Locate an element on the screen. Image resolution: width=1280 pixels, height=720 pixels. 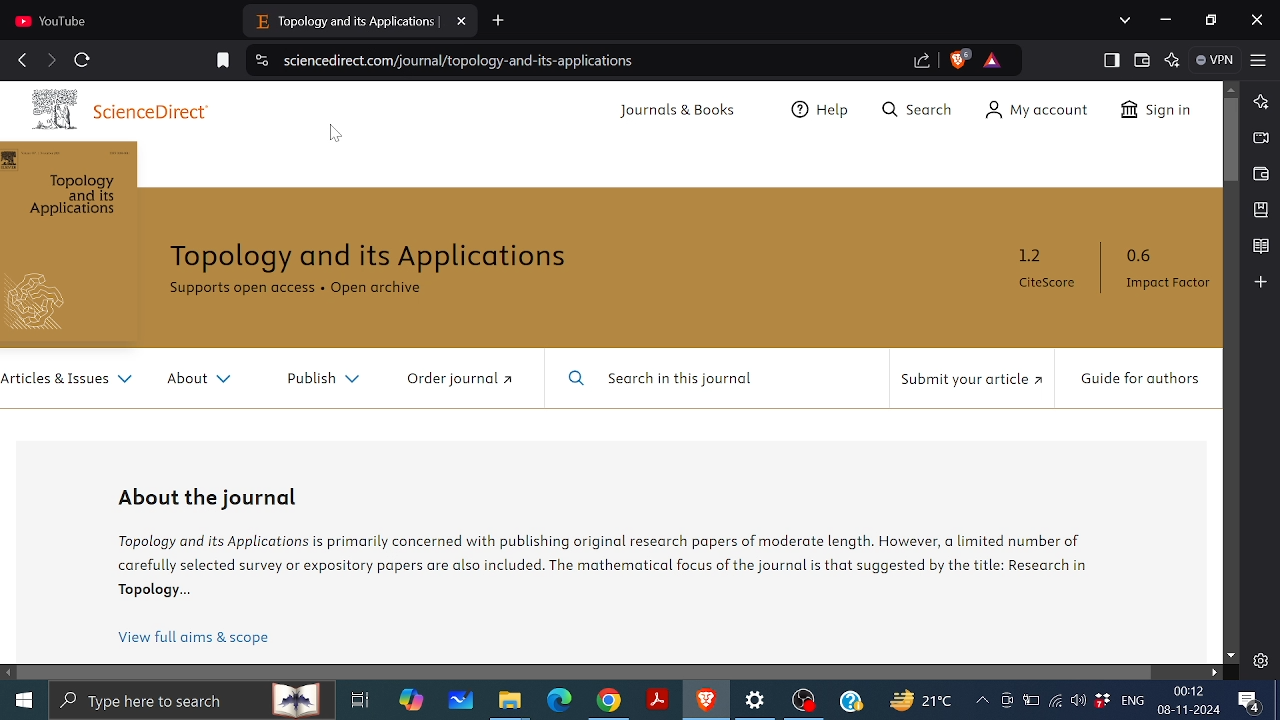
Speaker/headphones is located at coordinates (1078, 699).